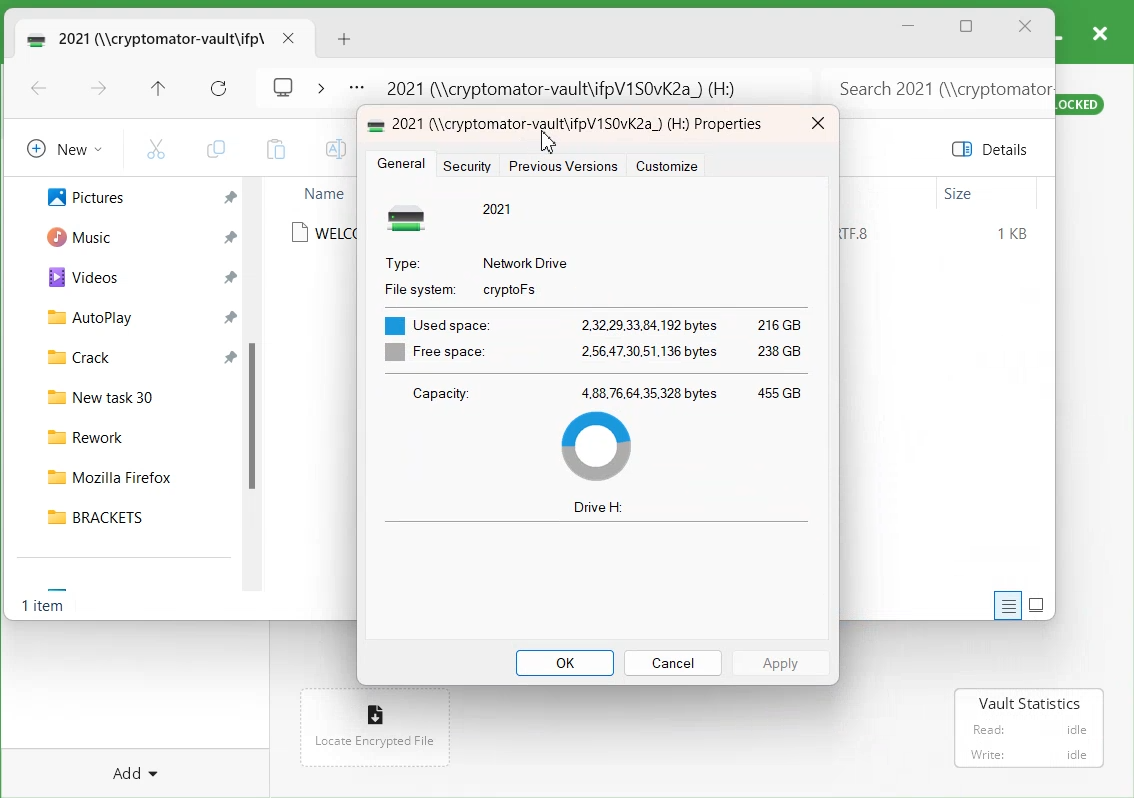 The height and width of the screenshot is (798, 1134). I want to click on 238GB, so click(782, 353).